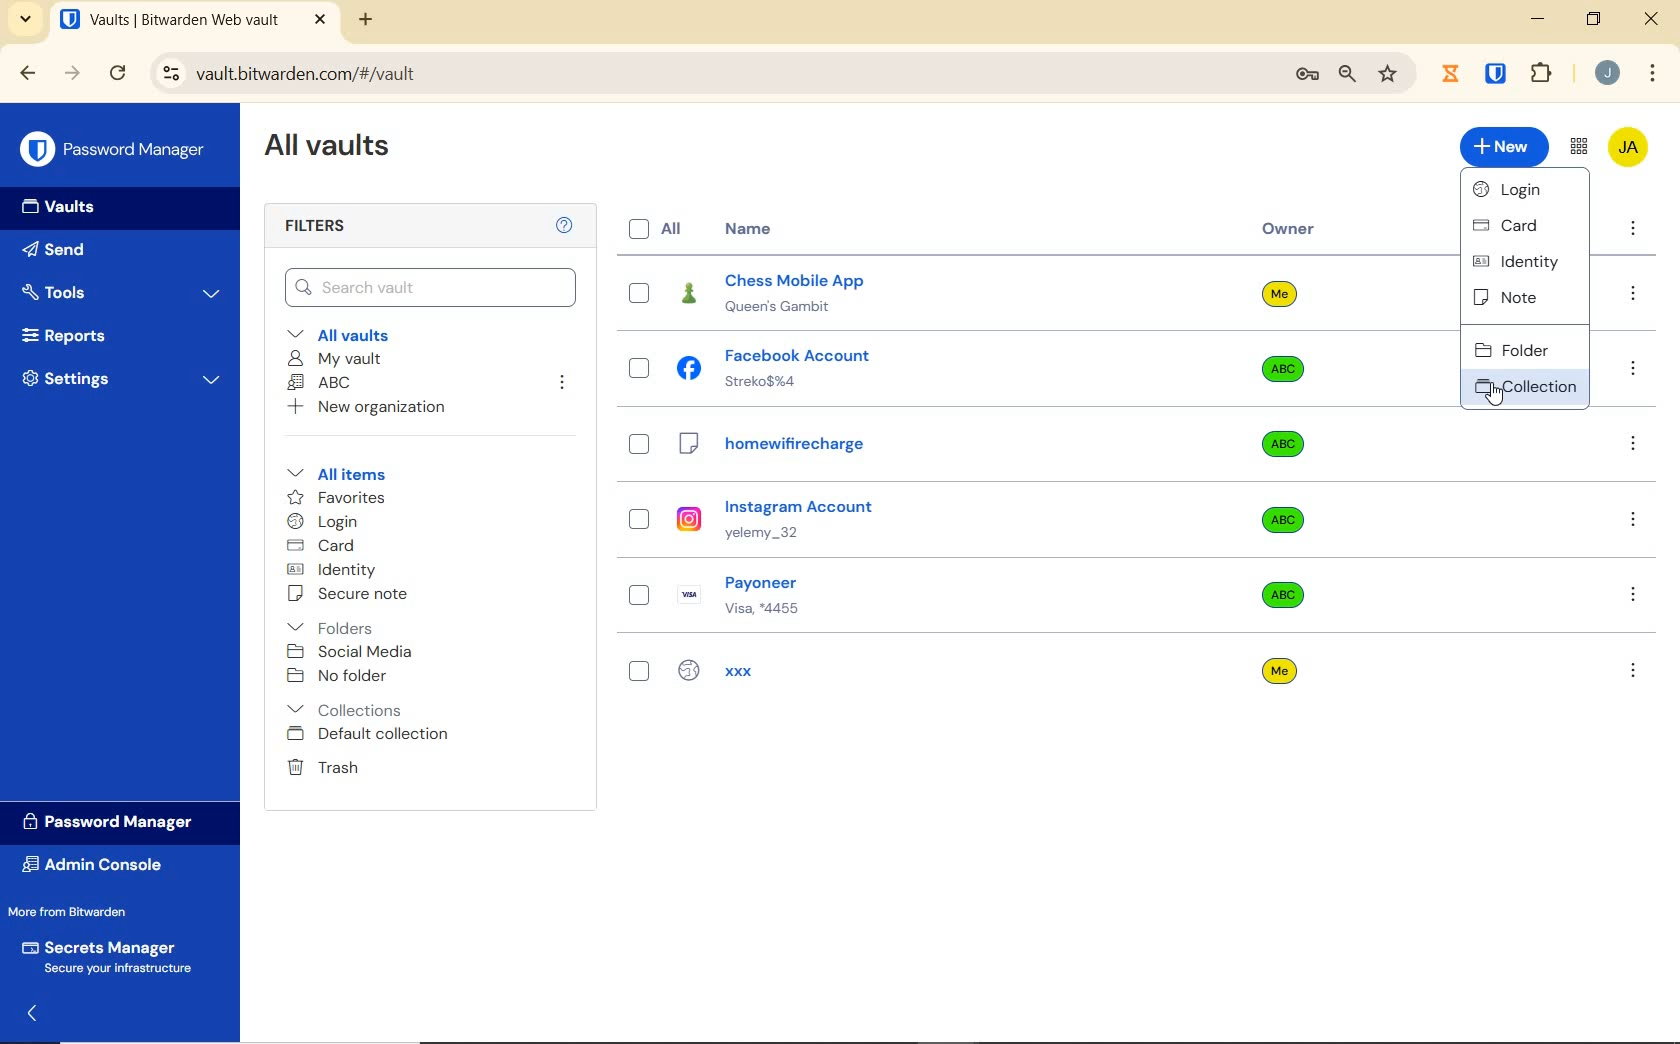  Describe the element at coordinates (1517, 225) in the screenshot. I see `card` at that location.